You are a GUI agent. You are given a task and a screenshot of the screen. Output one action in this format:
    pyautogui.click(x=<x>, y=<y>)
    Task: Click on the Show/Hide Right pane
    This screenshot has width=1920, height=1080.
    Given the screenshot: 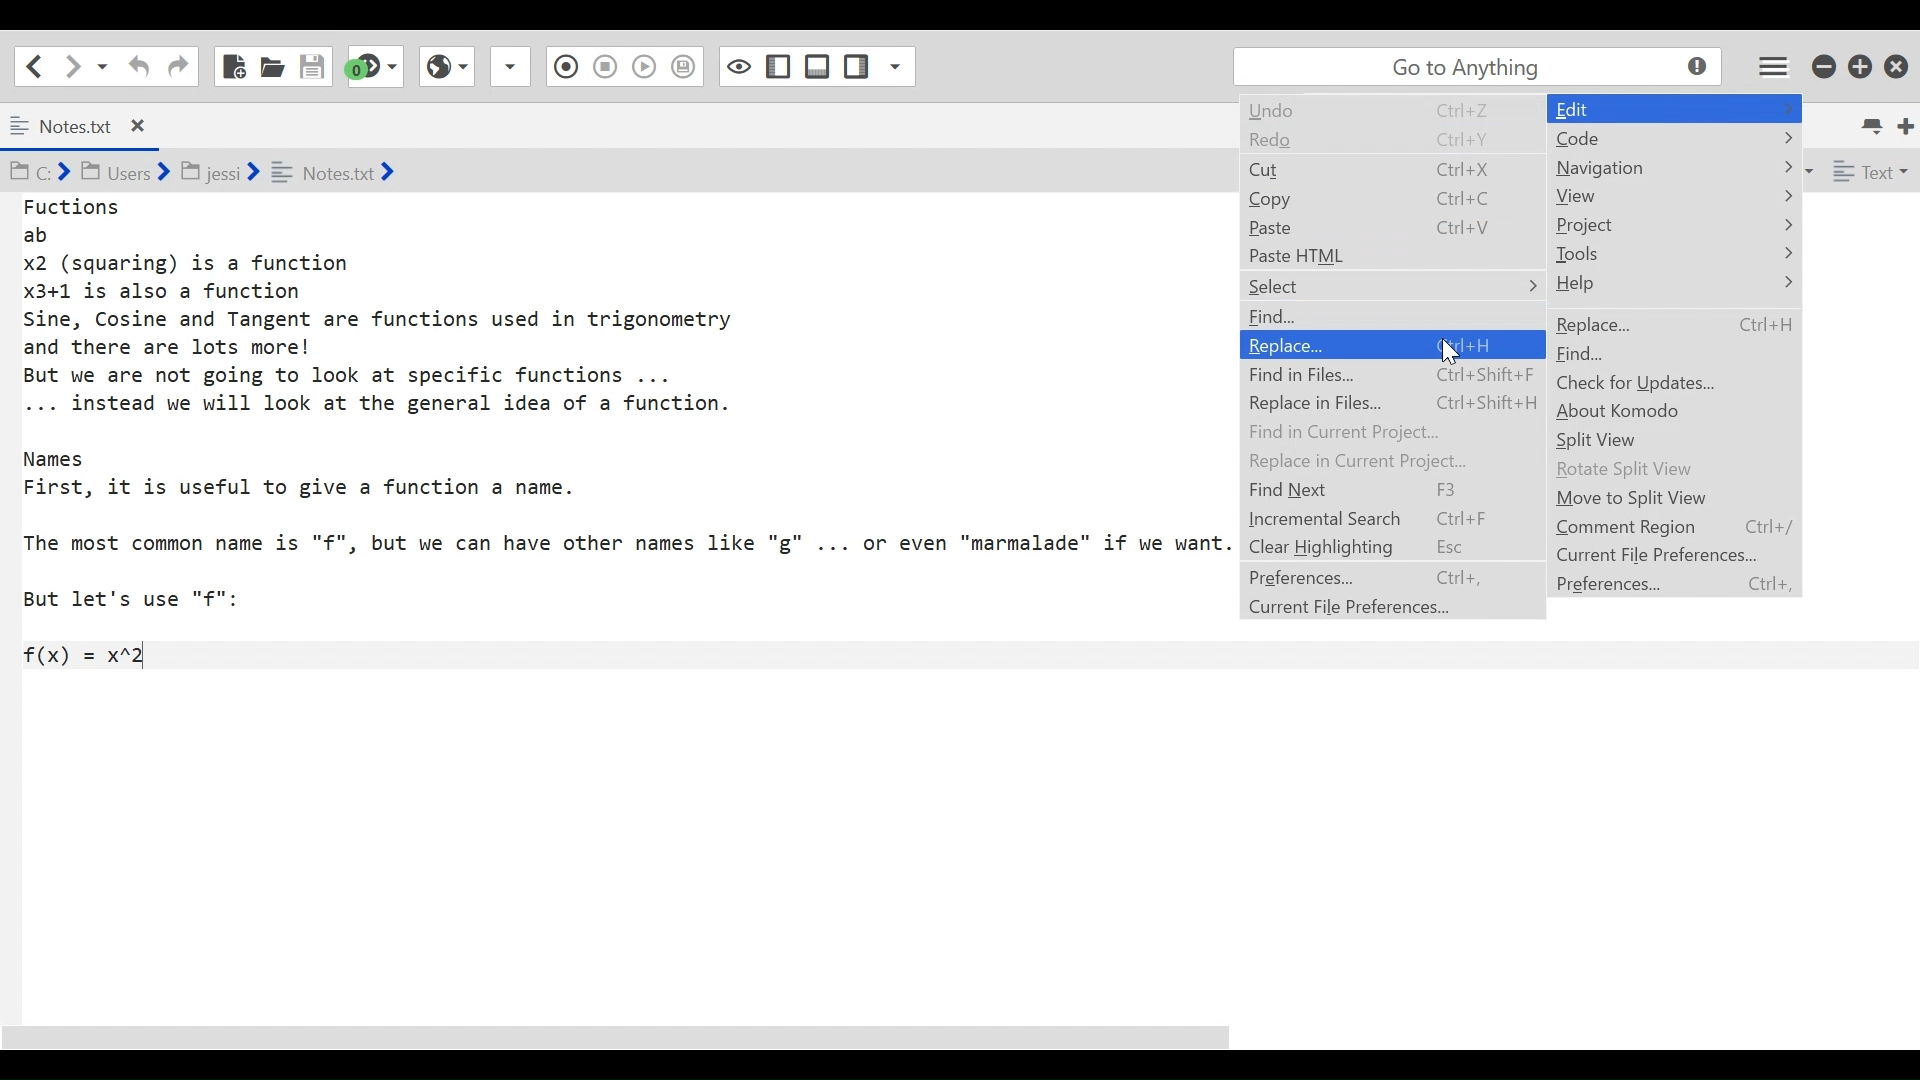 What is the action you would take?
    pyautogui.click(x=737, y=65)
    